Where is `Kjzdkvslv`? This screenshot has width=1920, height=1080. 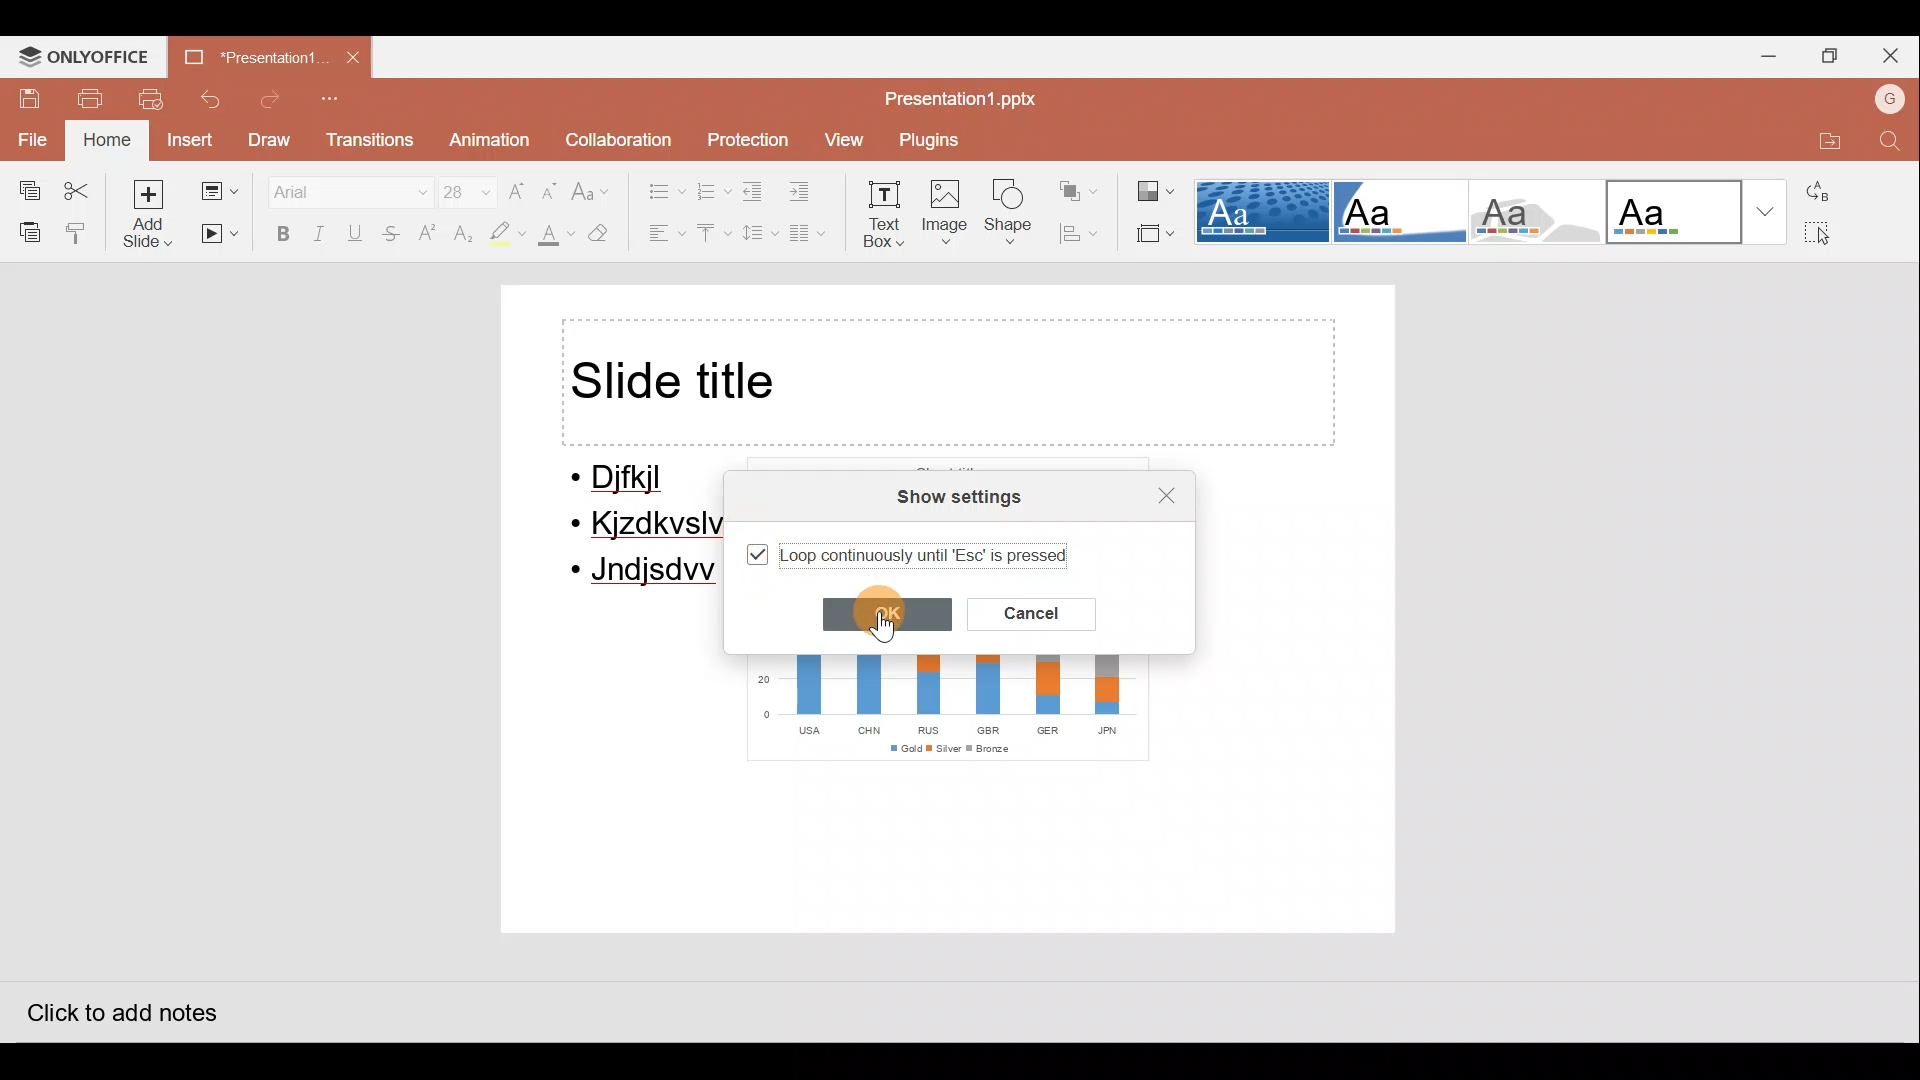 Kjzdkvslv is located at coordinates (647, 525).